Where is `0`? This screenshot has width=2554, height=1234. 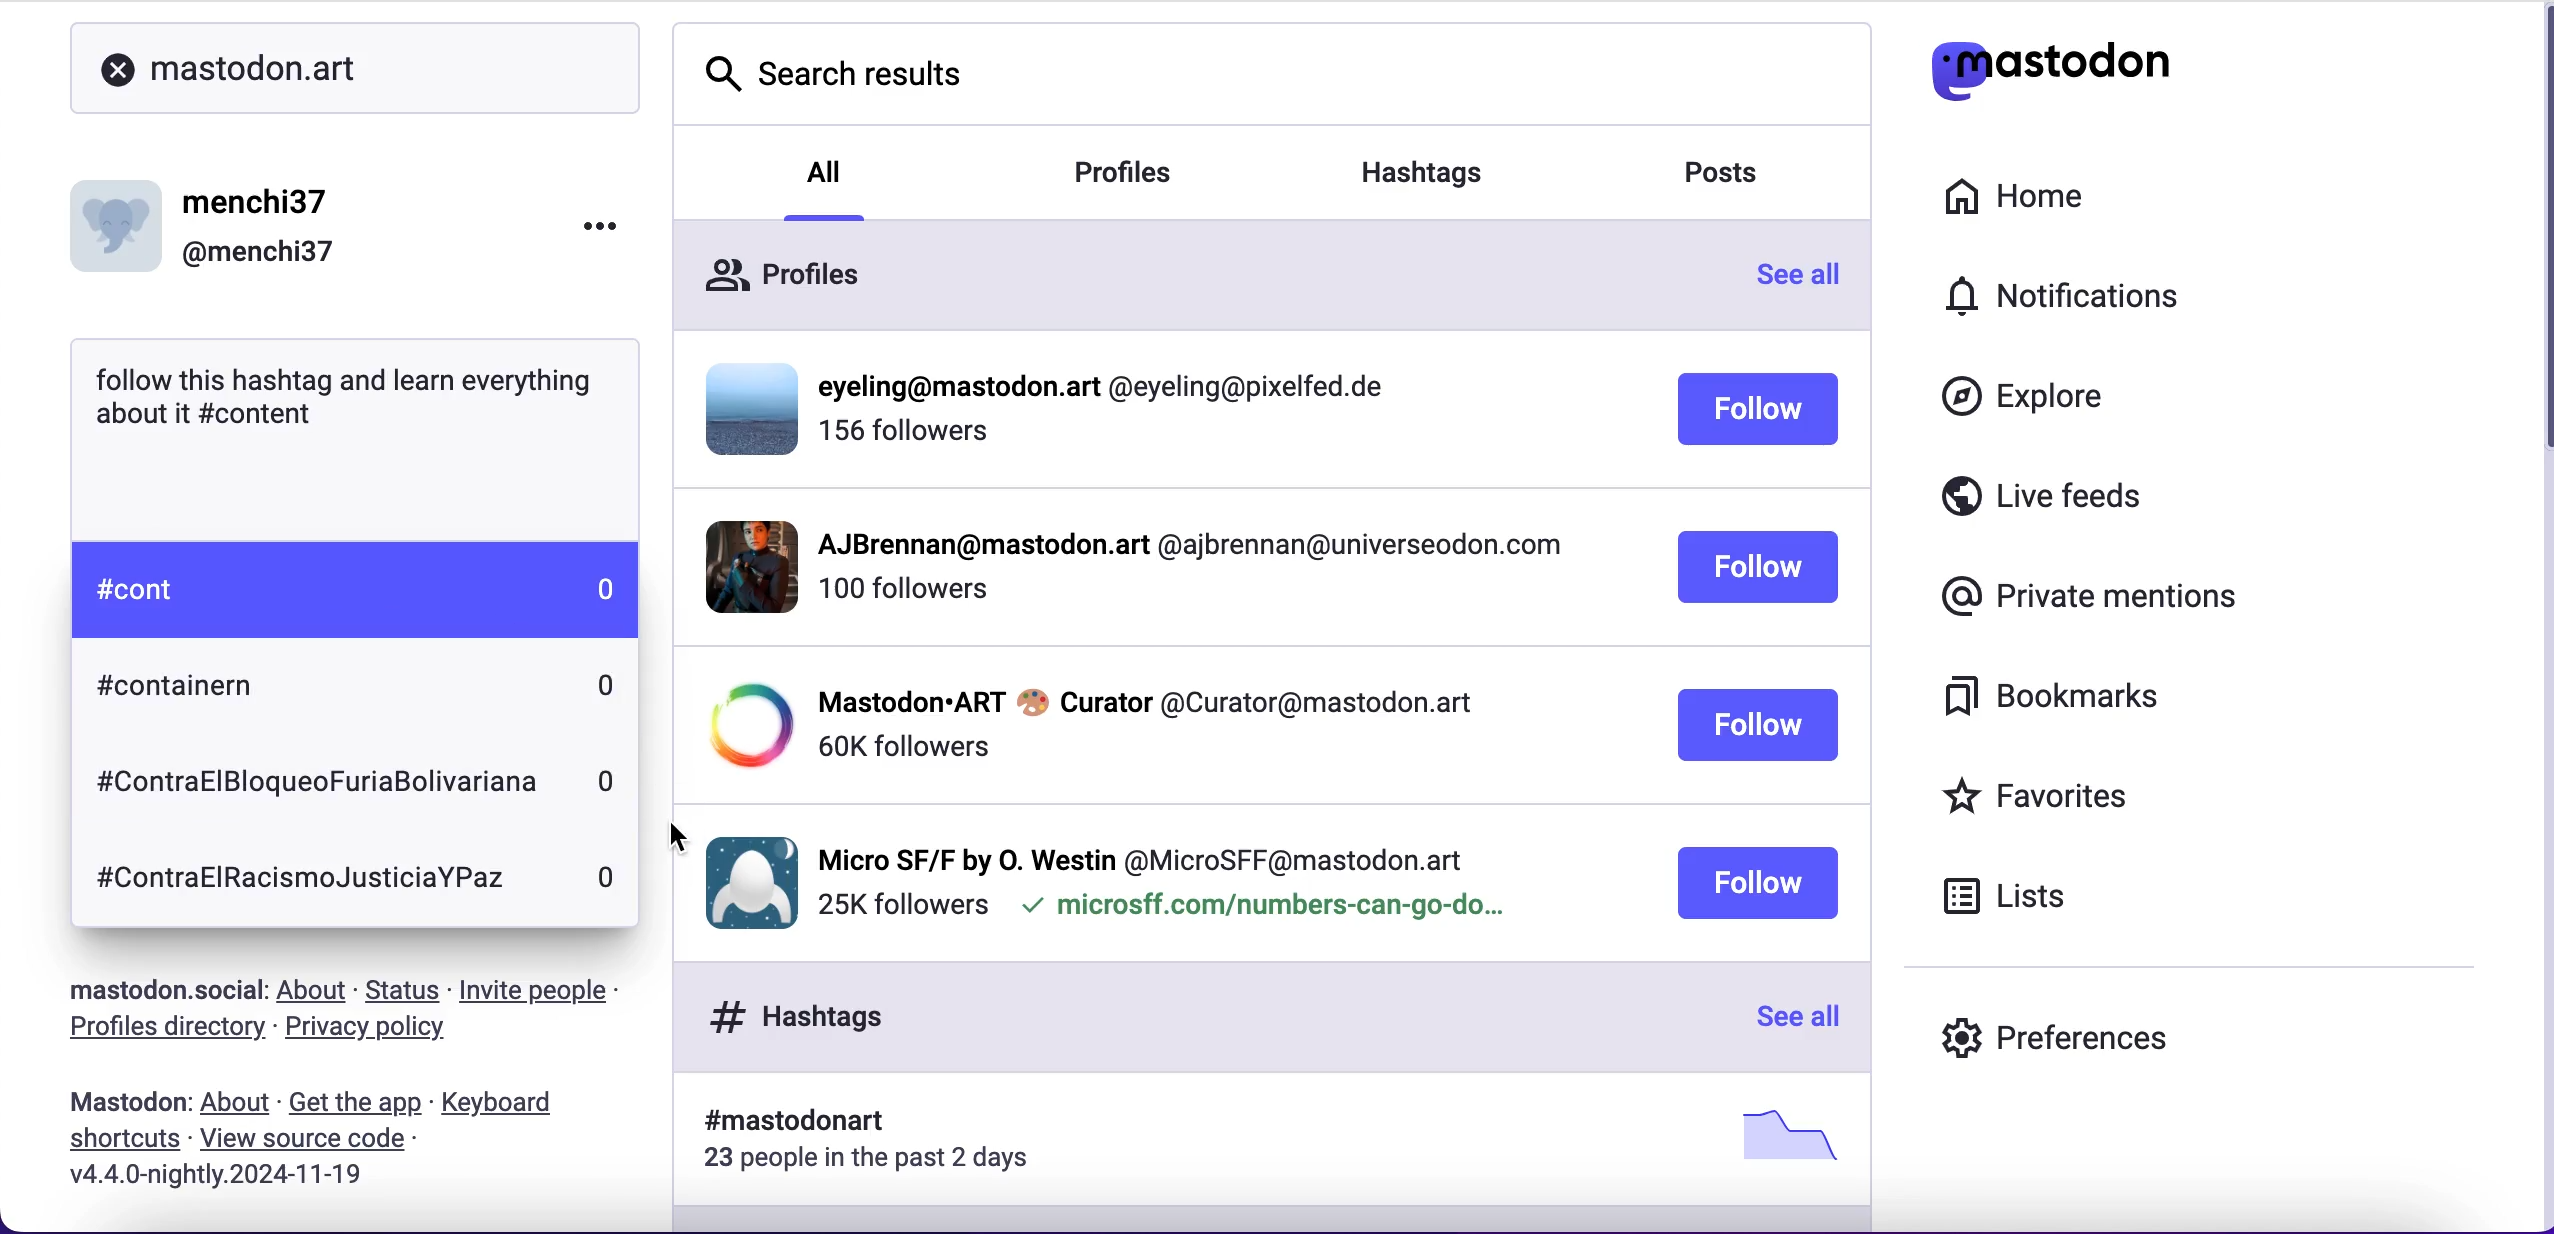 0 is located at coordinates (611, 682).